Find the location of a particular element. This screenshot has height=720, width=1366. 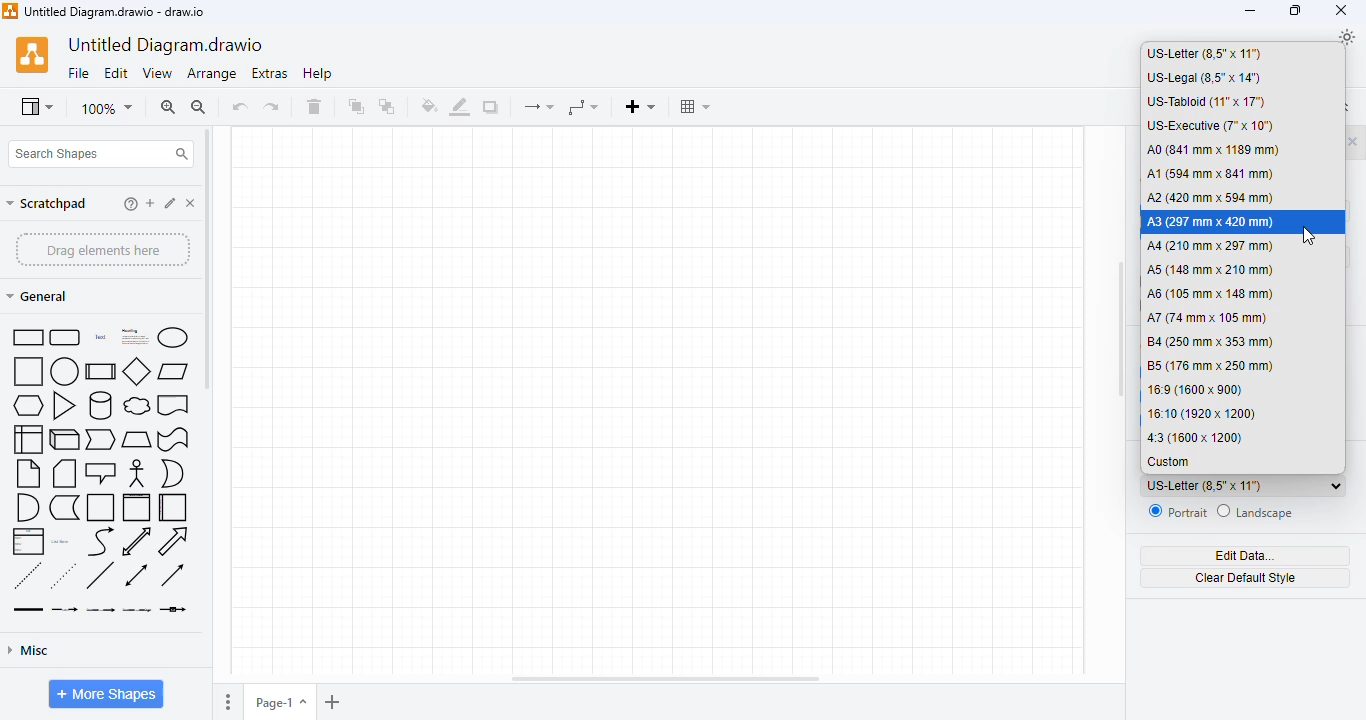

arrow is located at coordinates (174, 541).